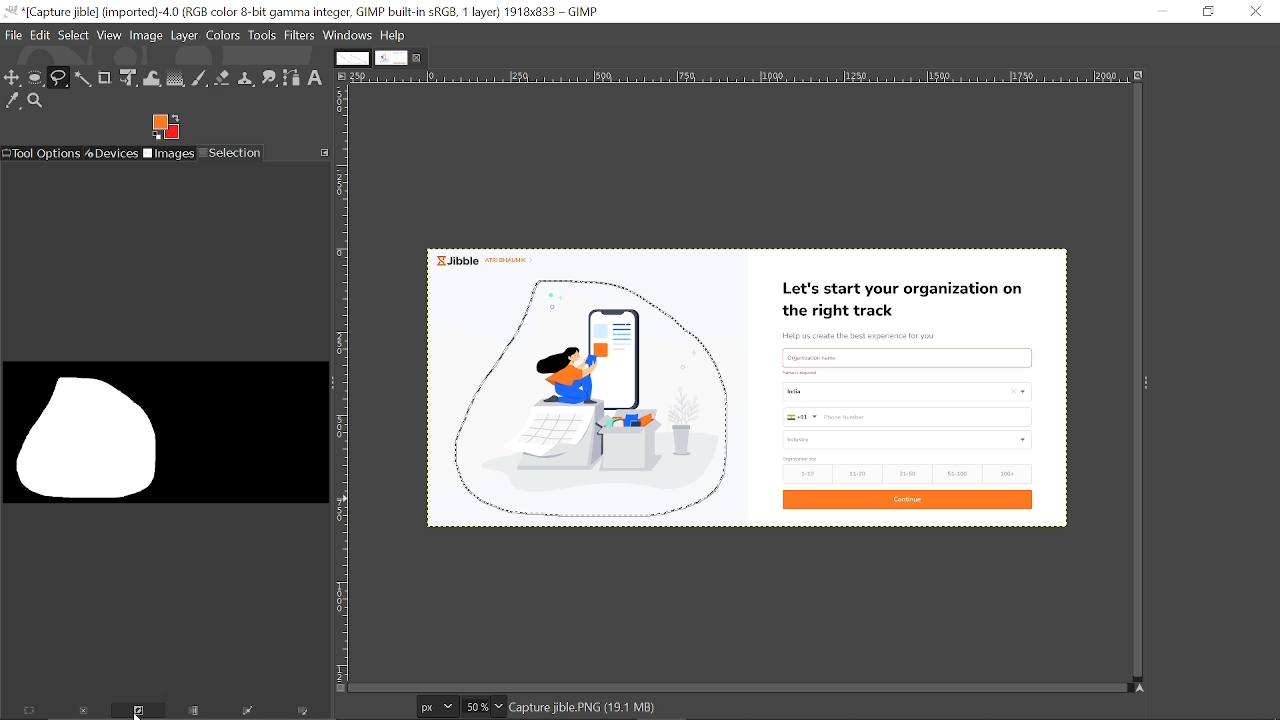 The image size is (1280, 720). Describe the element at coordinates (1206, 11) in the screenshot. I see `Restore down` at that location.